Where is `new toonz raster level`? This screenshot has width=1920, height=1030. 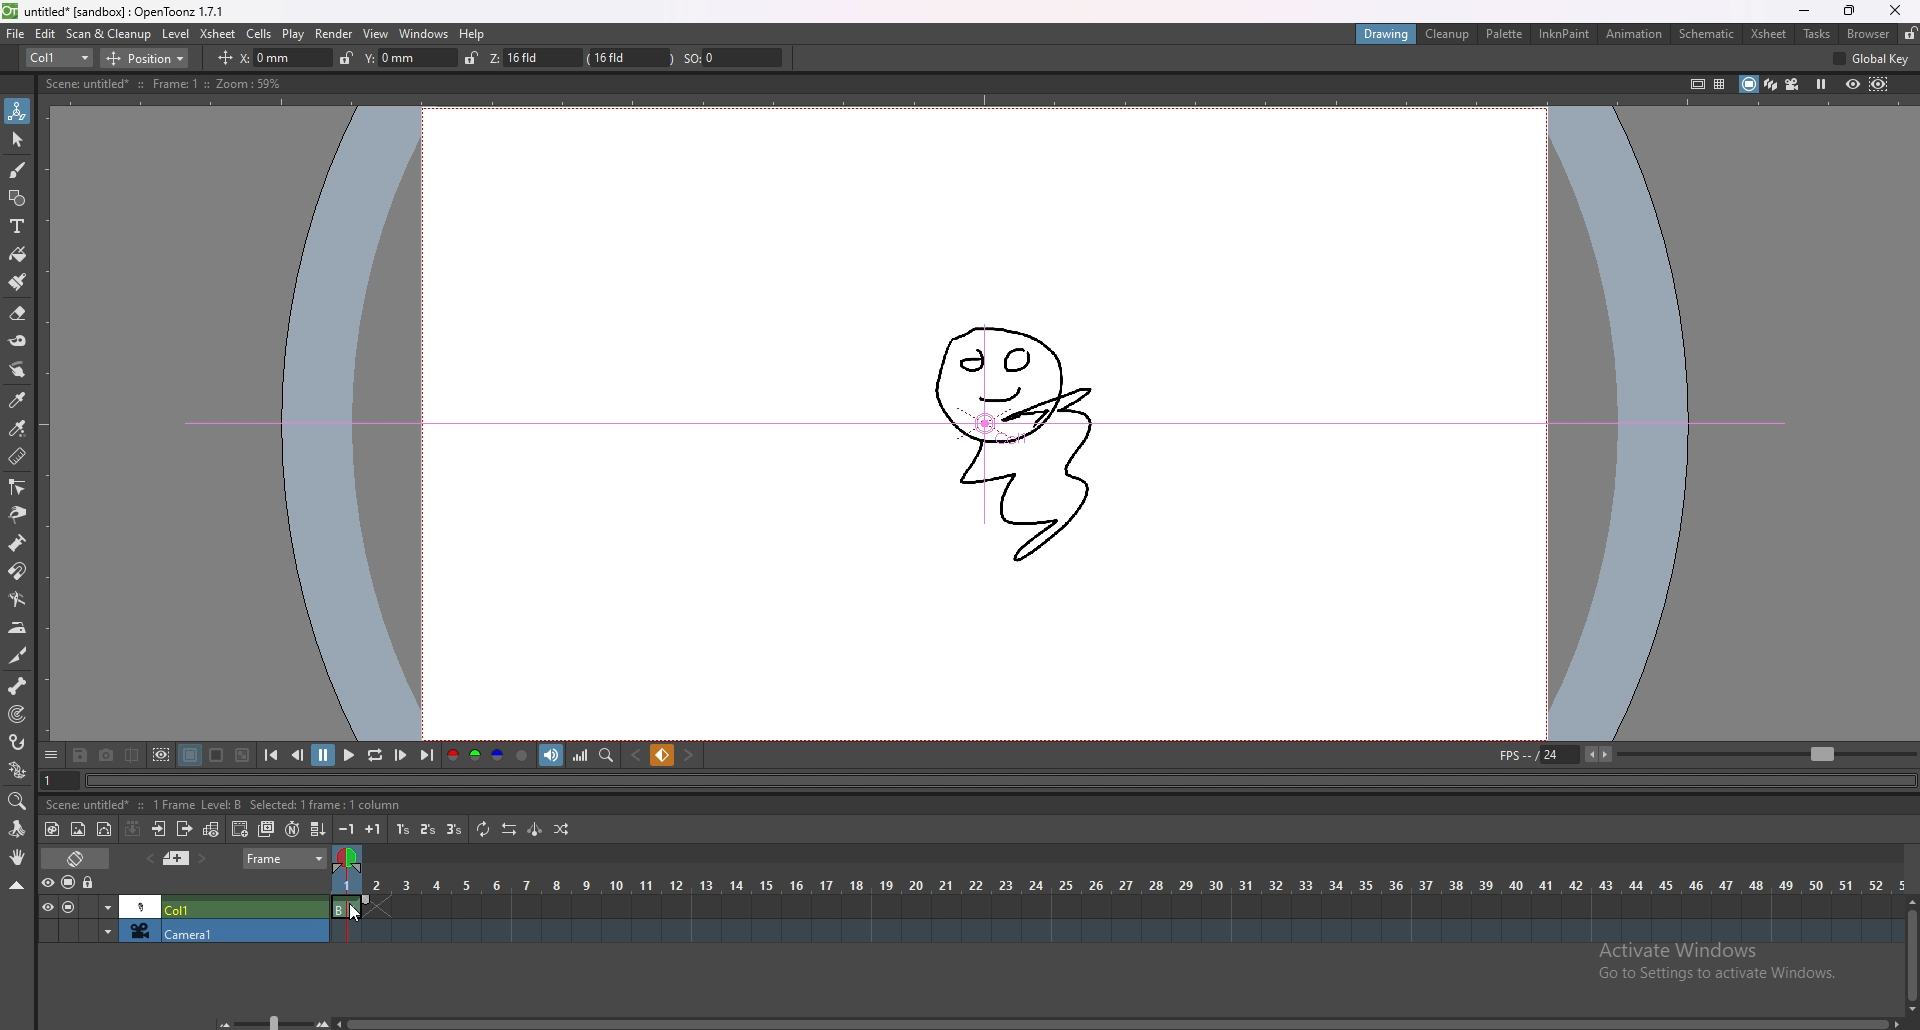 new toonz raster level is located at coordinates (53, 830).